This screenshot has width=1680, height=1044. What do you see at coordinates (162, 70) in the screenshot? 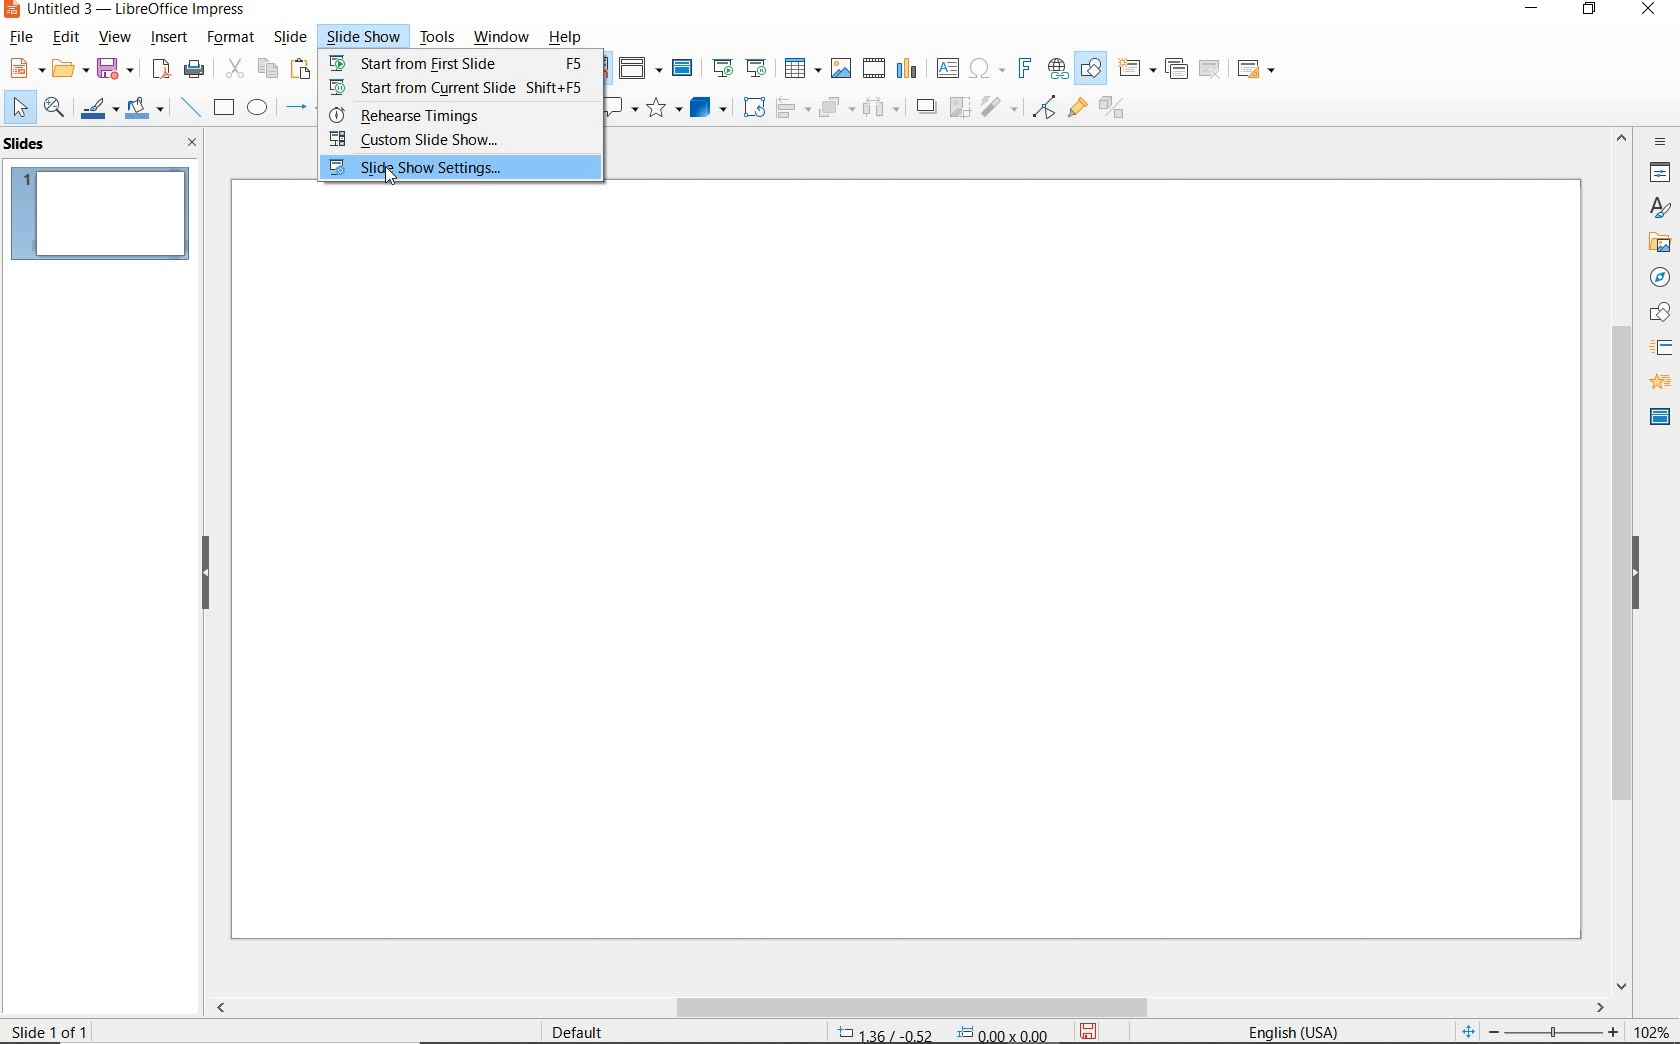
I see `EXPORT AS PDF` at bounding box center [162, 70].